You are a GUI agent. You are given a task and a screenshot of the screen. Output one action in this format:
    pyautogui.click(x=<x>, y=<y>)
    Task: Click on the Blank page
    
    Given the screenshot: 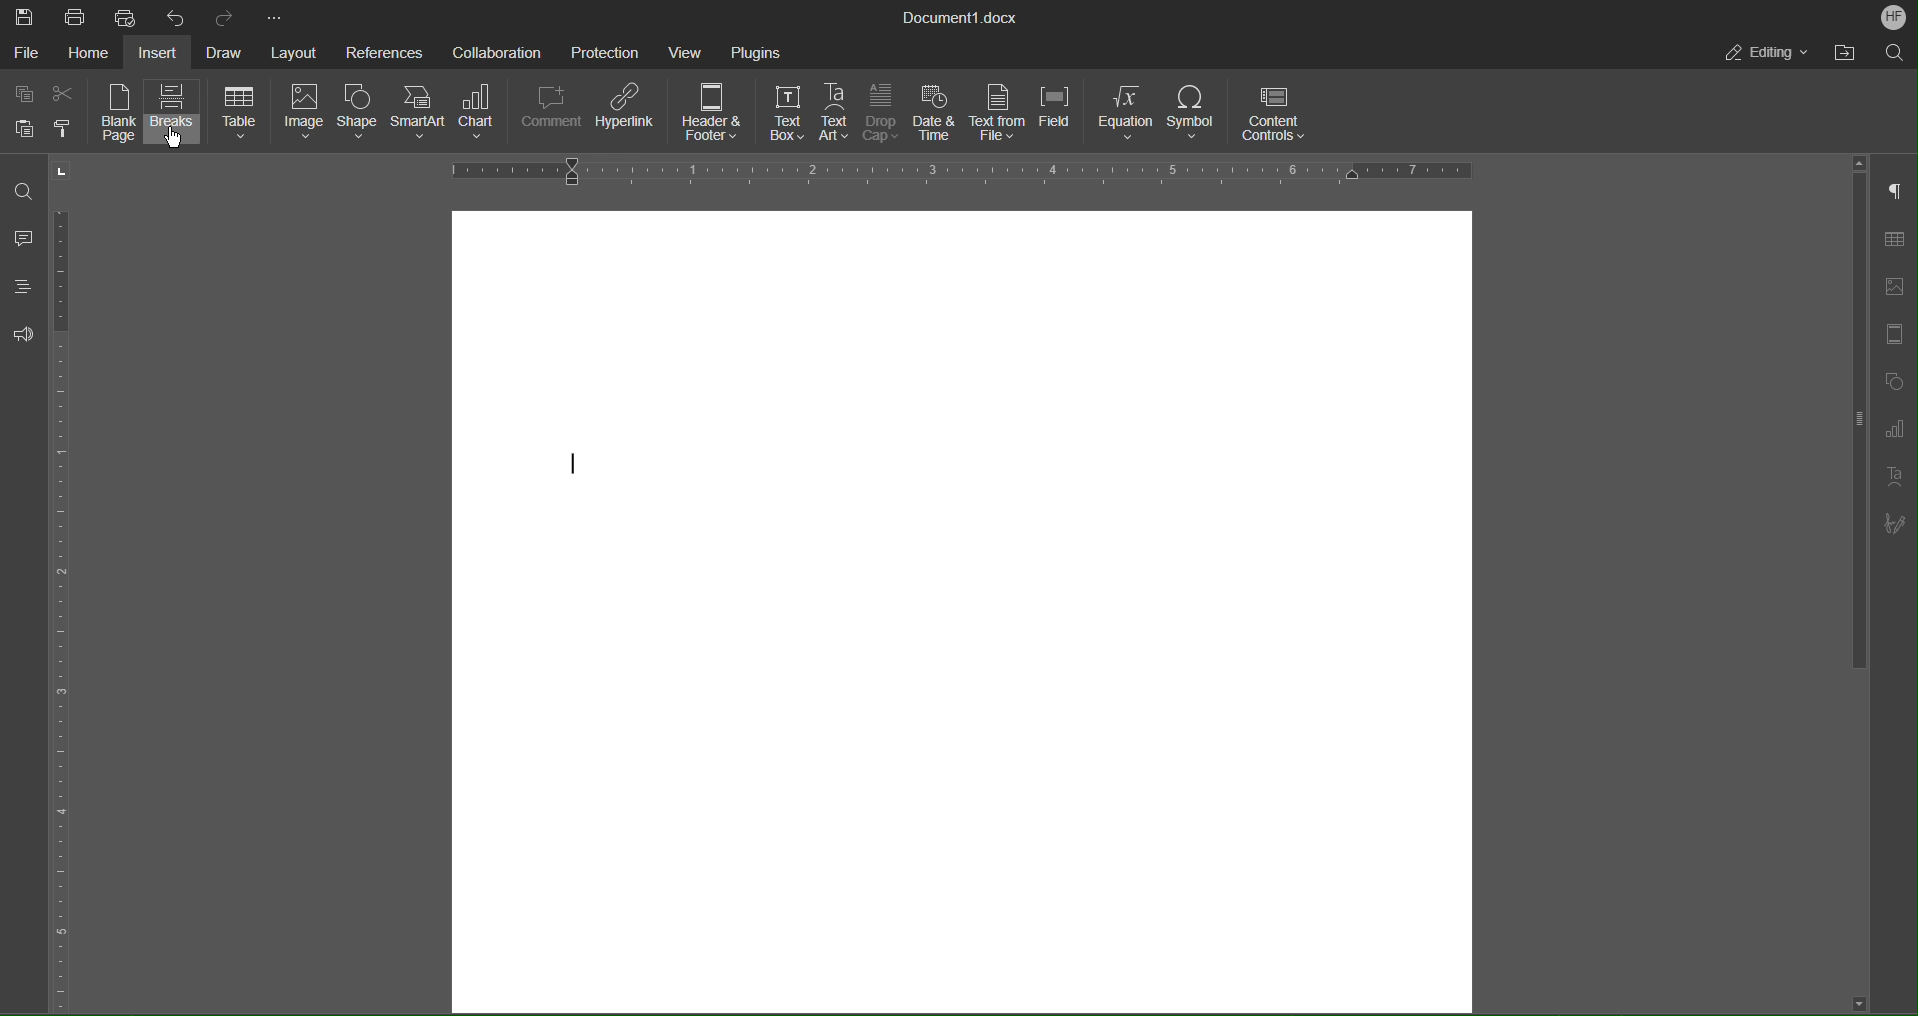 What is the action you would take?
    pyautogui.click(x=967, y=612)
    